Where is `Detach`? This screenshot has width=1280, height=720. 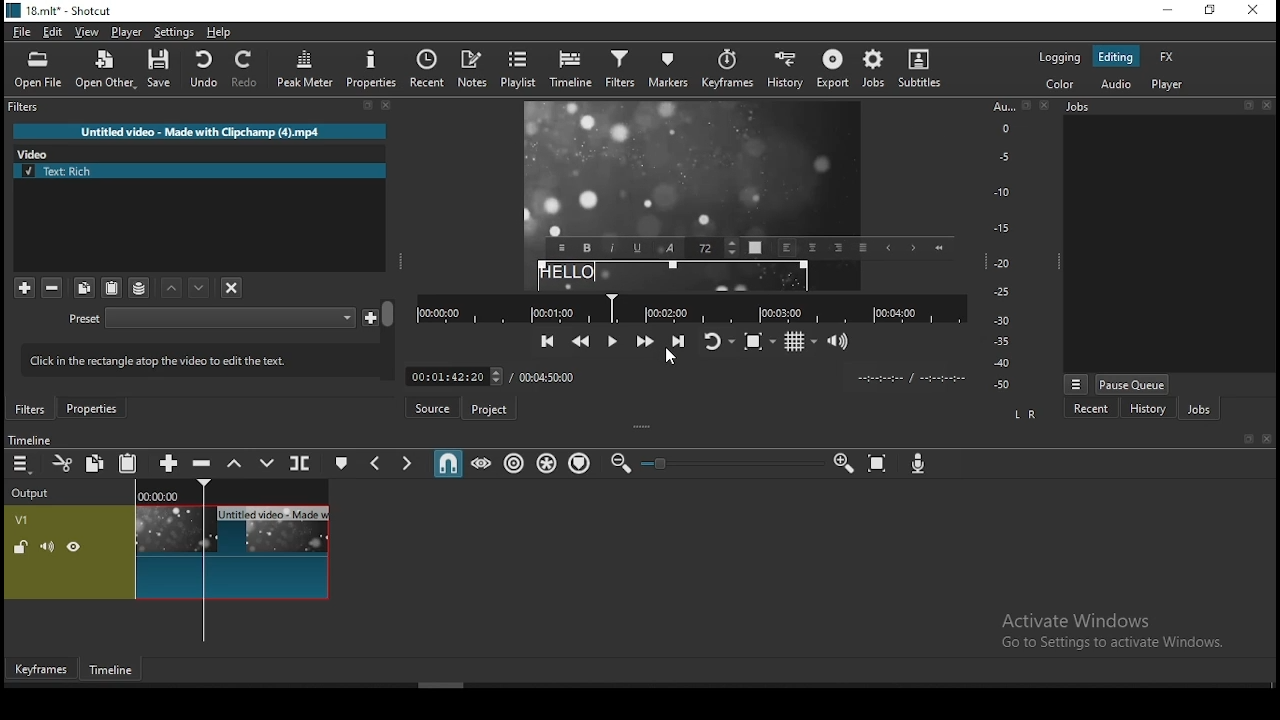
Detach is located at coordinates (1250, 439).